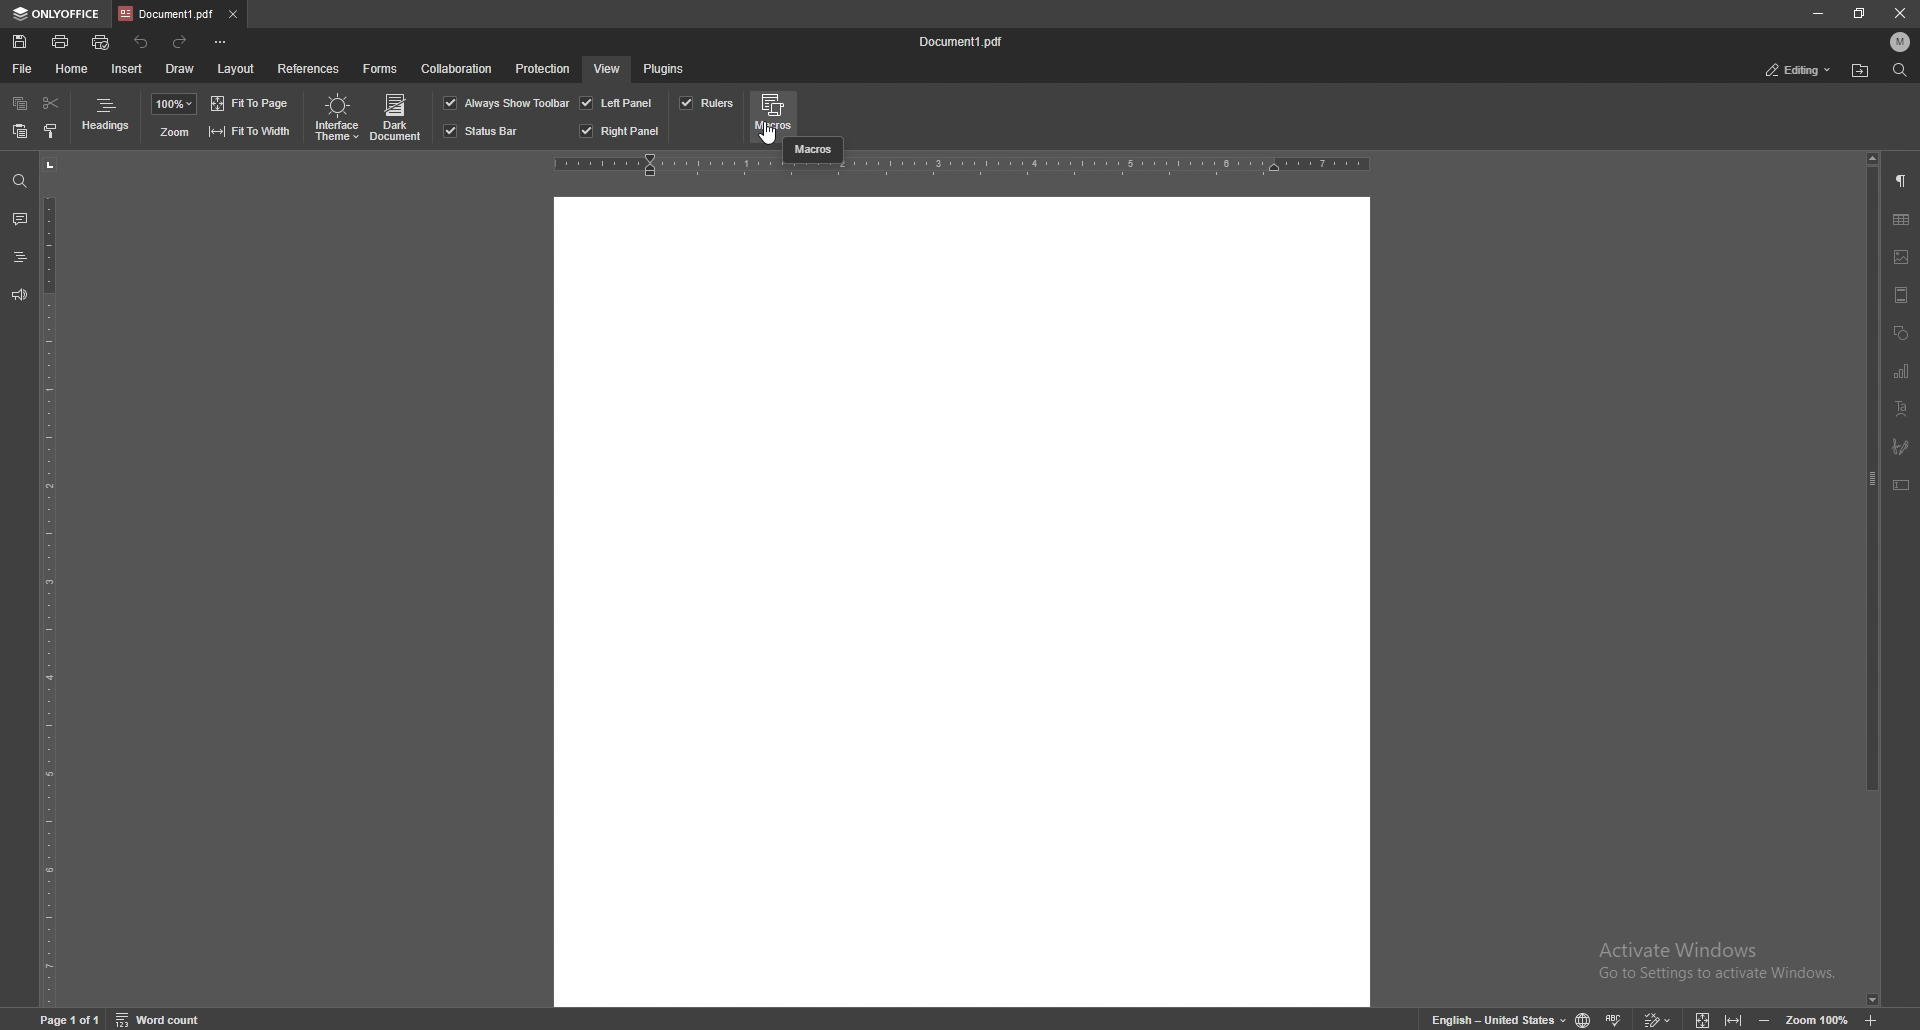 The image size is (1920, 1030). I want to click on scroll bar, so click(1873, 578).